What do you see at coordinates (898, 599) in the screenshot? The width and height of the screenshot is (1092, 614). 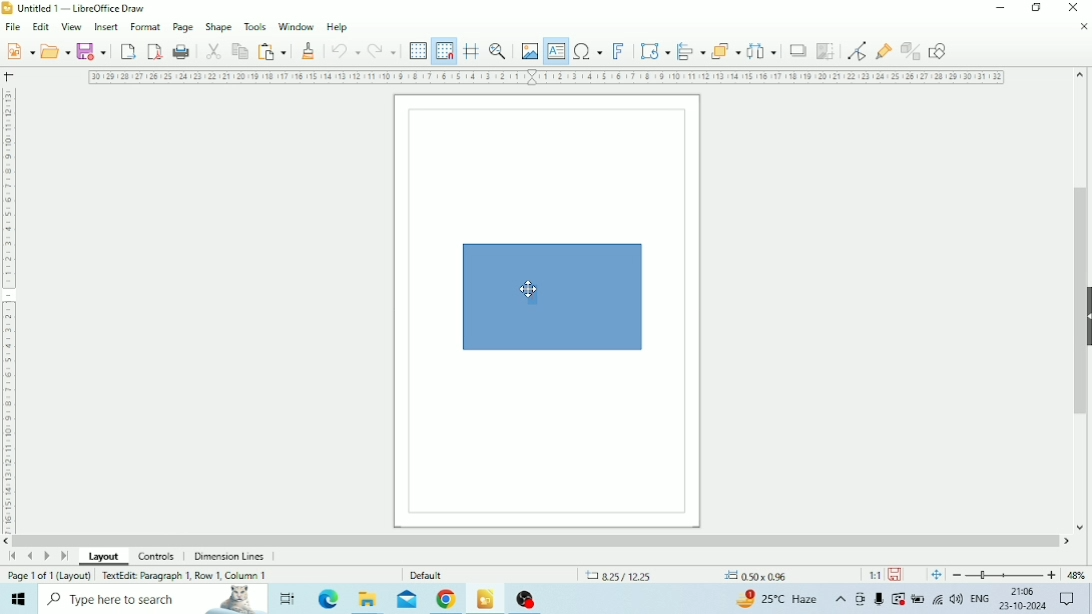 I see `Warning` at bounding box center [898, 599].